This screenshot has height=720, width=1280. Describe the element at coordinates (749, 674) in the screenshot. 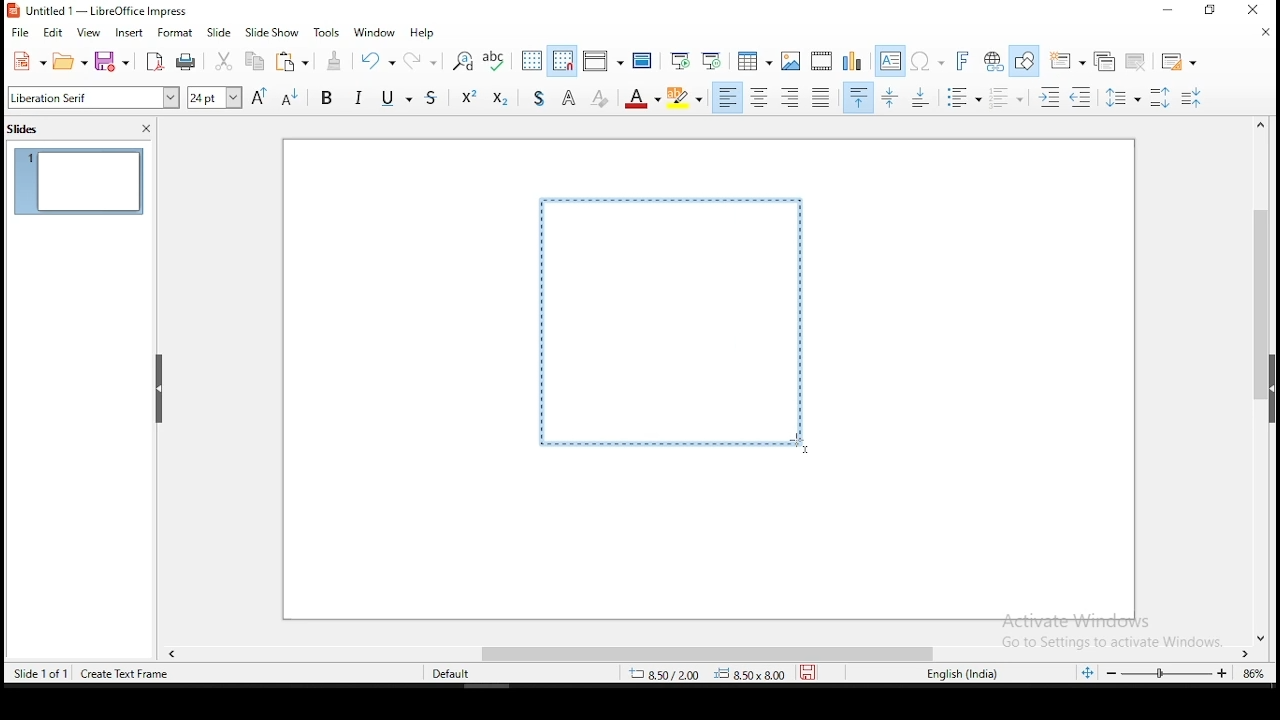

I see `0.00x0.00` at that location.